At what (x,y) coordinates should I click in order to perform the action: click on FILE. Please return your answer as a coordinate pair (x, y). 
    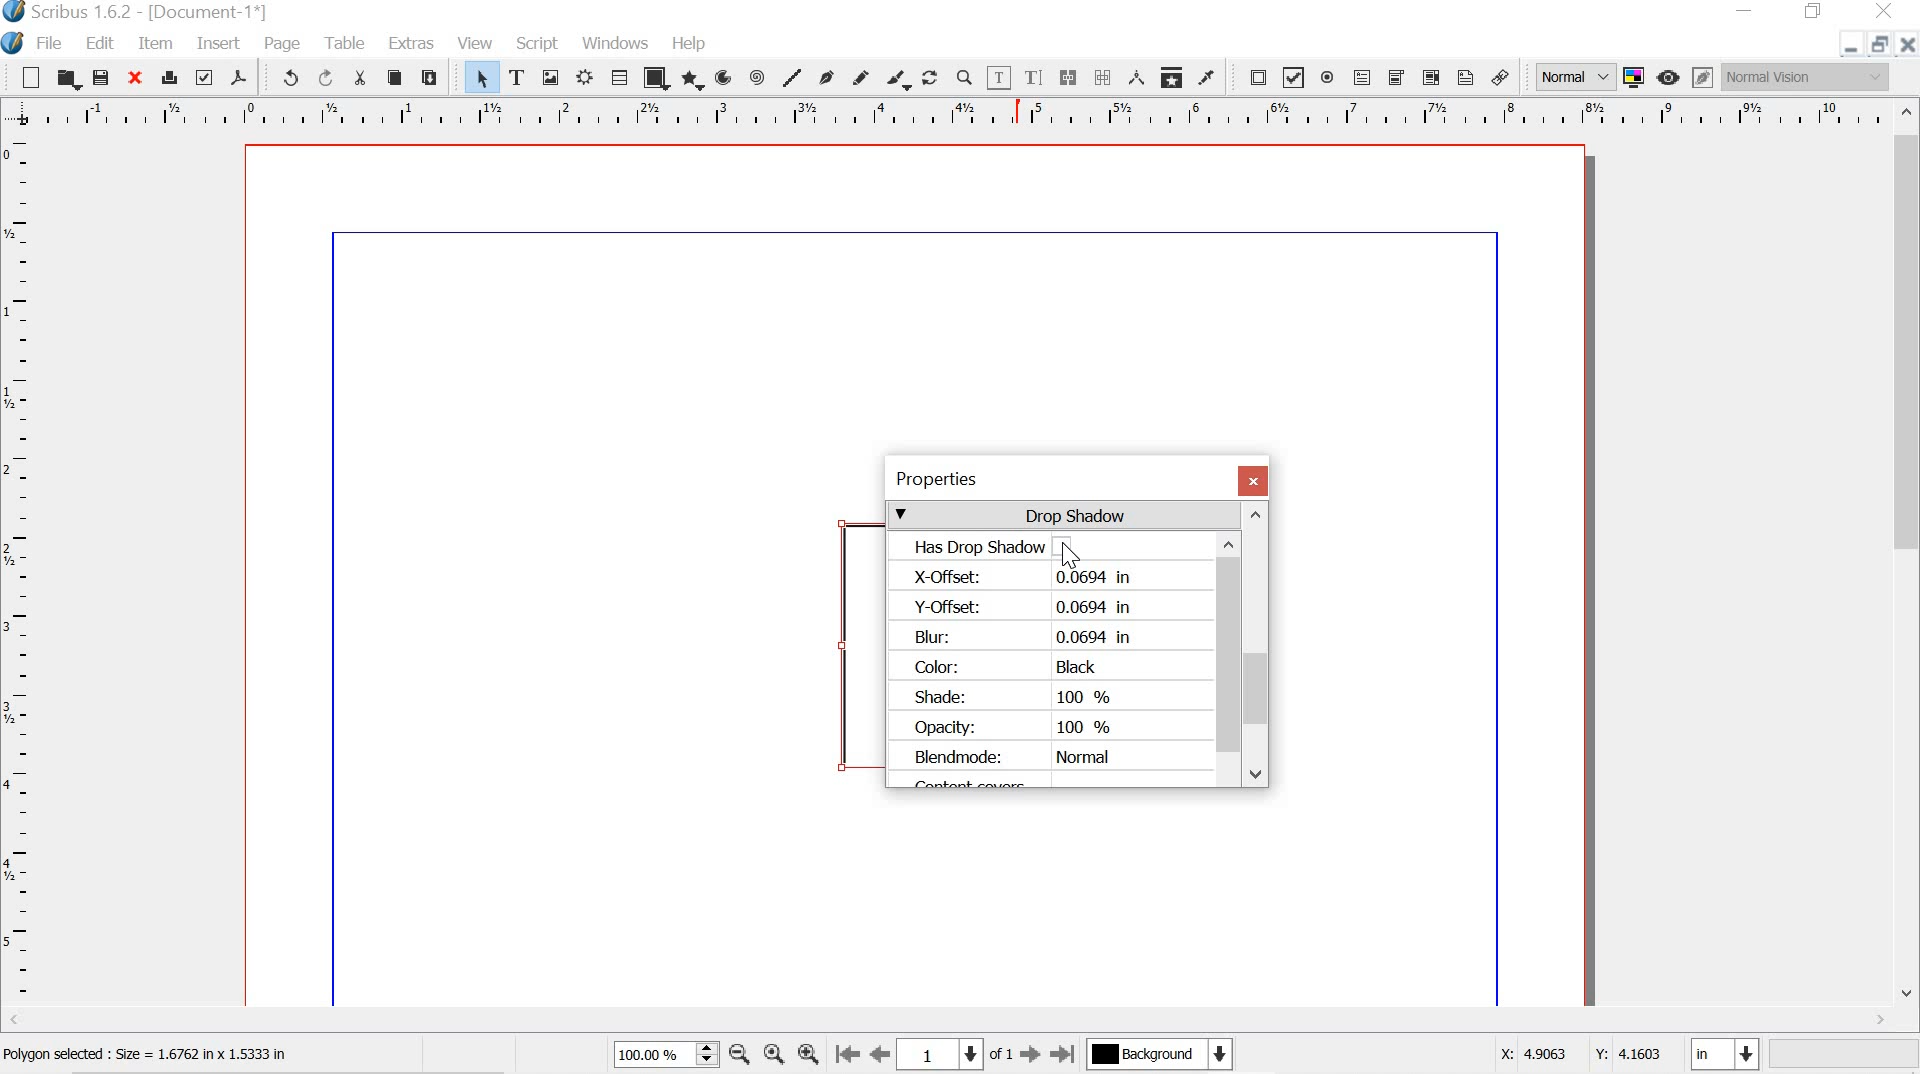
    Looking at the image, I should click on (53, 43).